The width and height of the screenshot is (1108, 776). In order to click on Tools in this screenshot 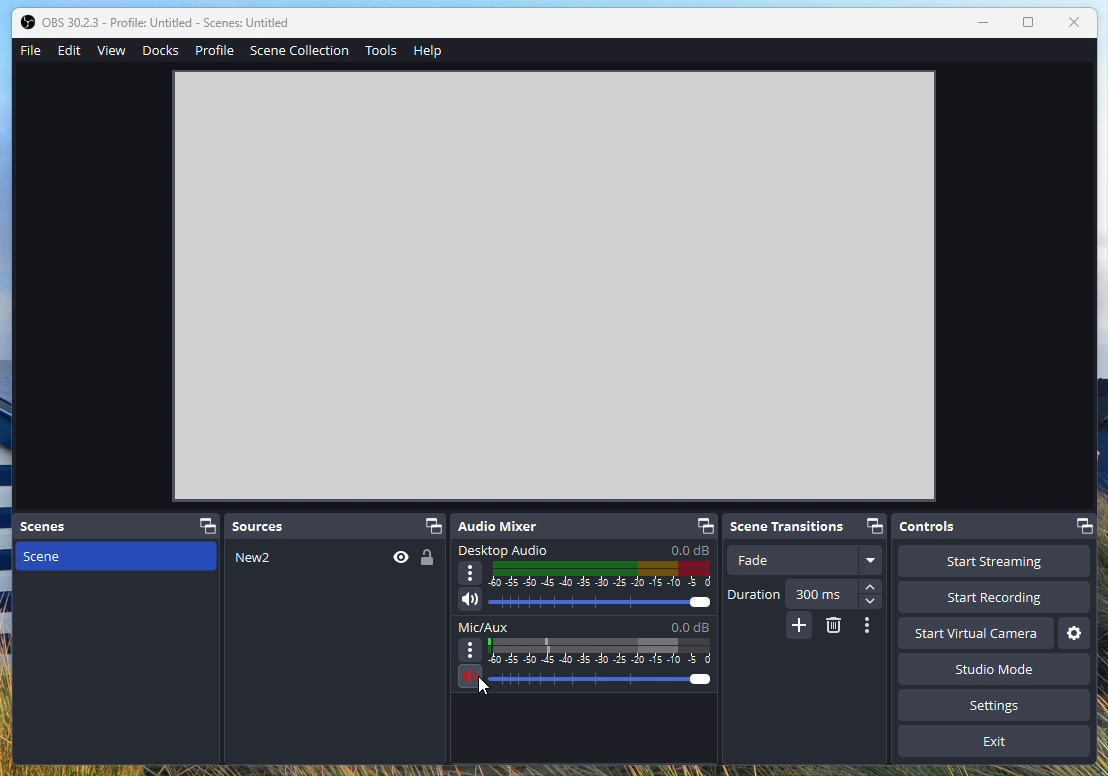, I will do `click(1075, 634)`.